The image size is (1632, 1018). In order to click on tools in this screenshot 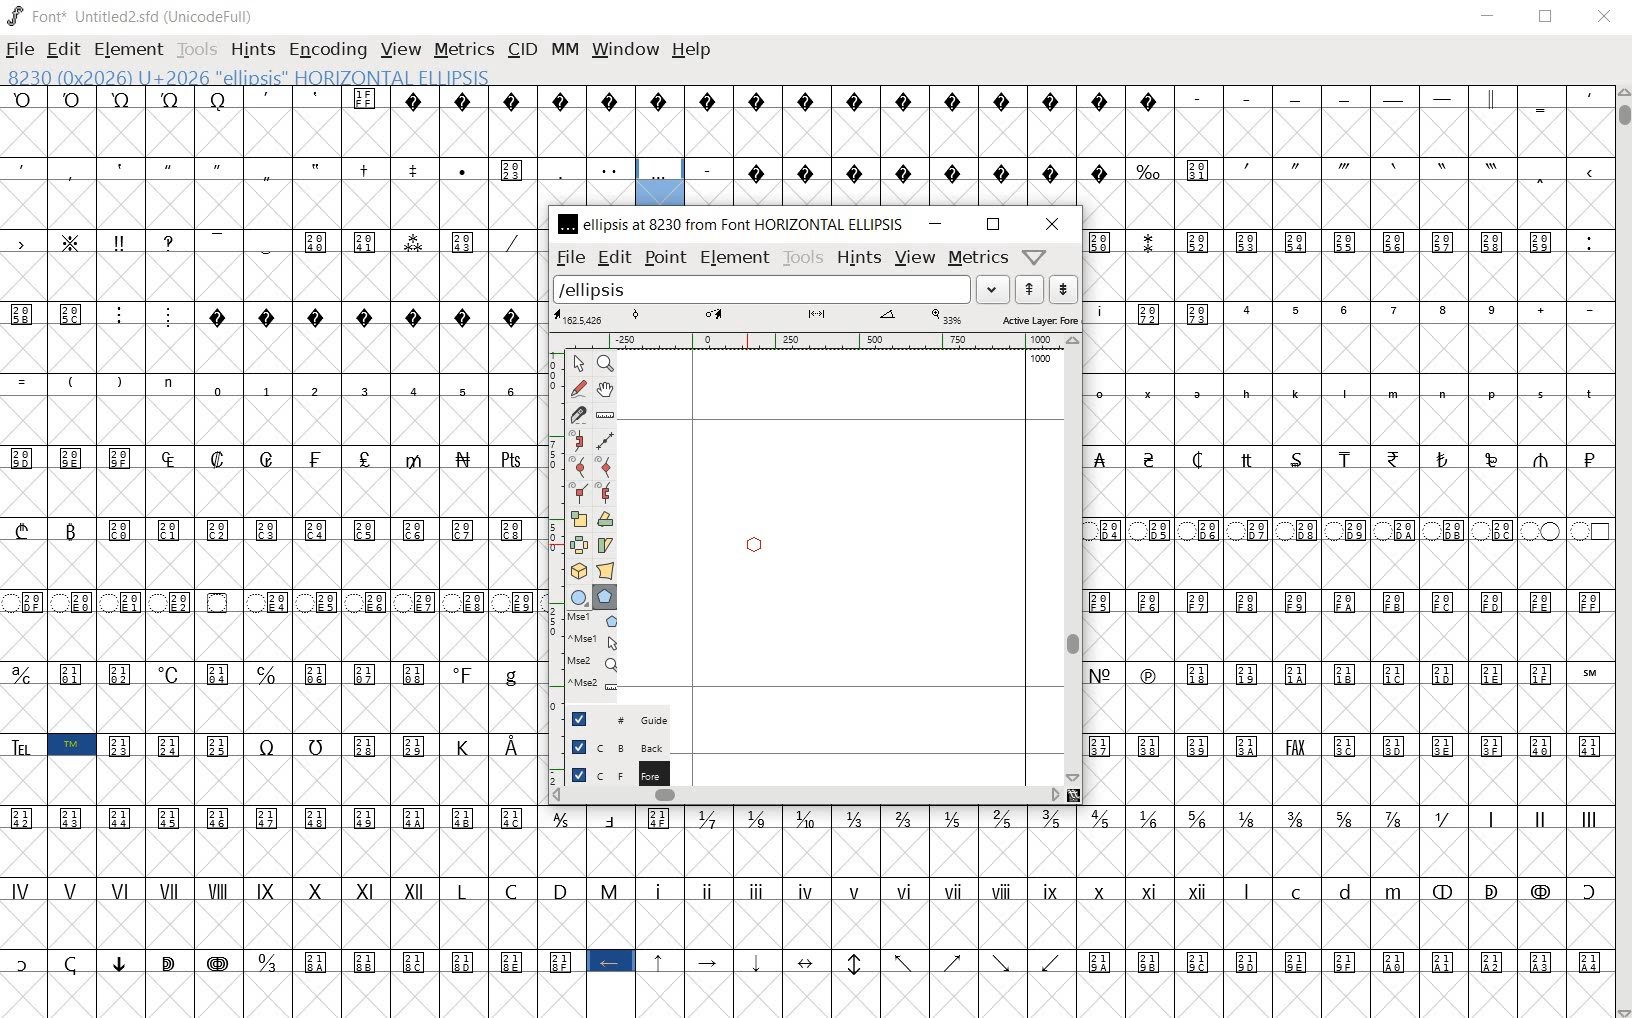, I will do `click(804, 257)`.